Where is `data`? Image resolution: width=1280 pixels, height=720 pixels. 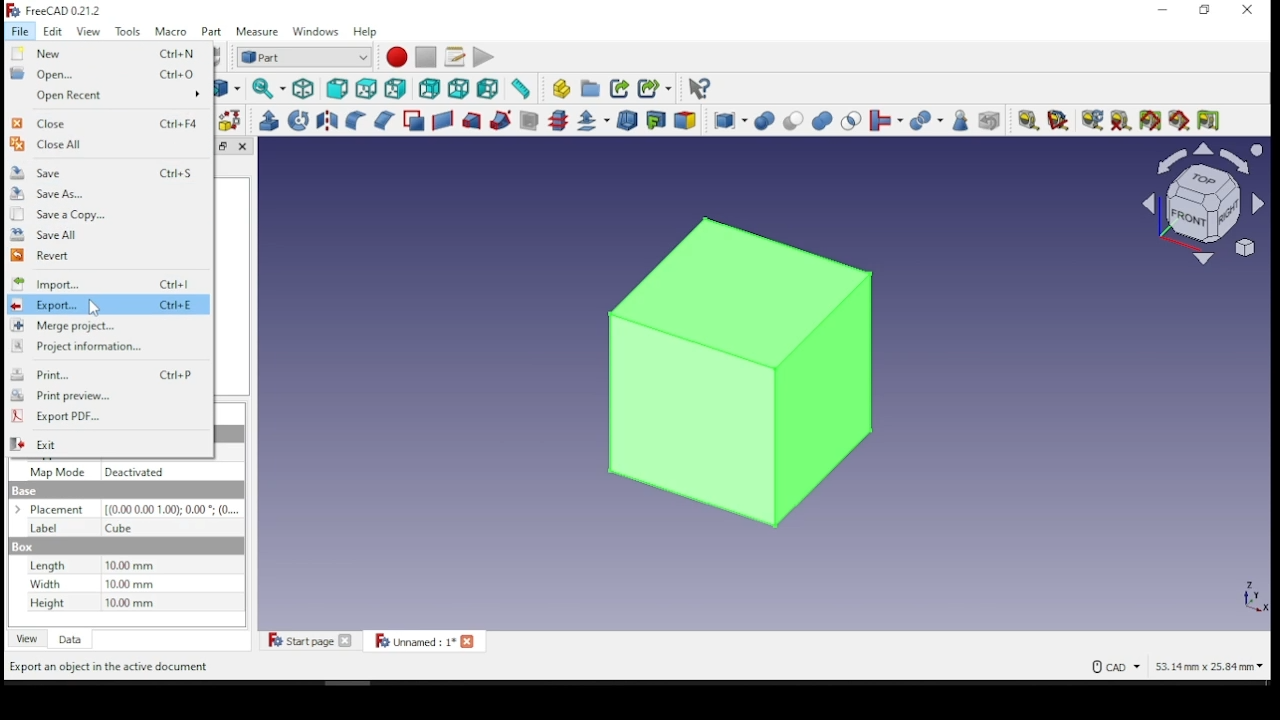
data is located at coordinates (72, 638).